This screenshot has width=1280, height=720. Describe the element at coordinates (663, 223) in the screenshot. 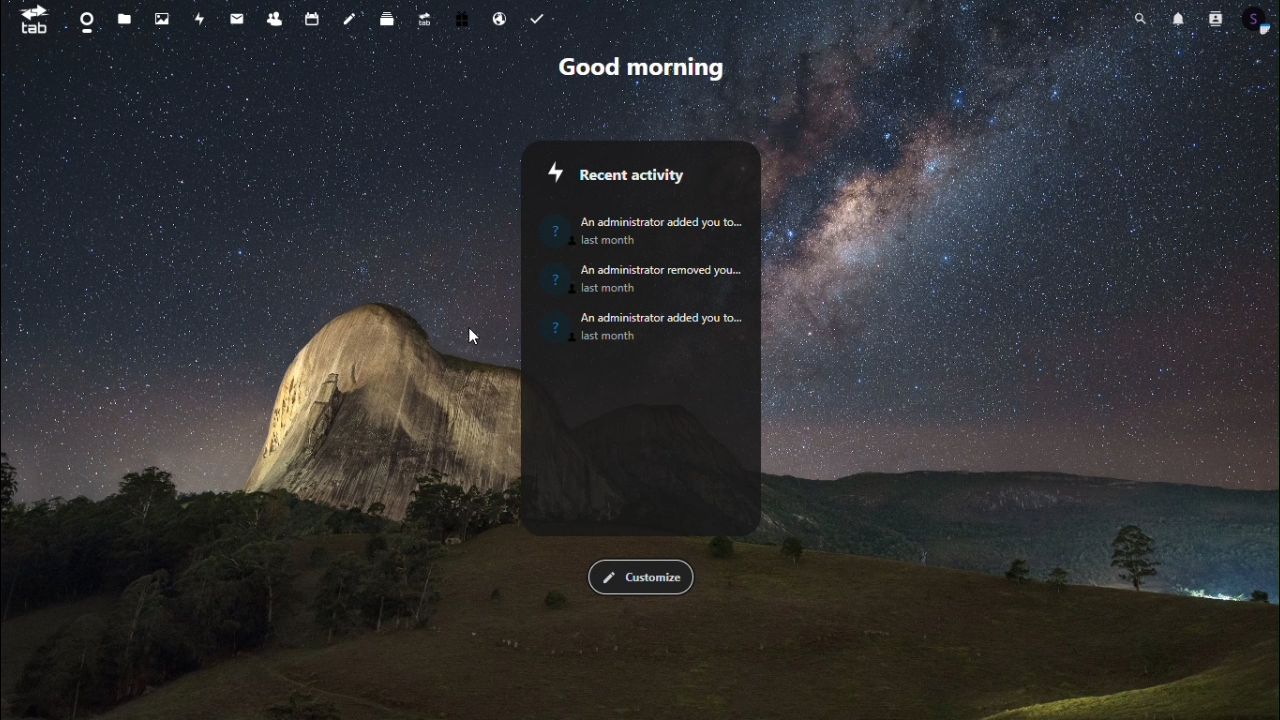

I see `An administrator added you to...` at that location.